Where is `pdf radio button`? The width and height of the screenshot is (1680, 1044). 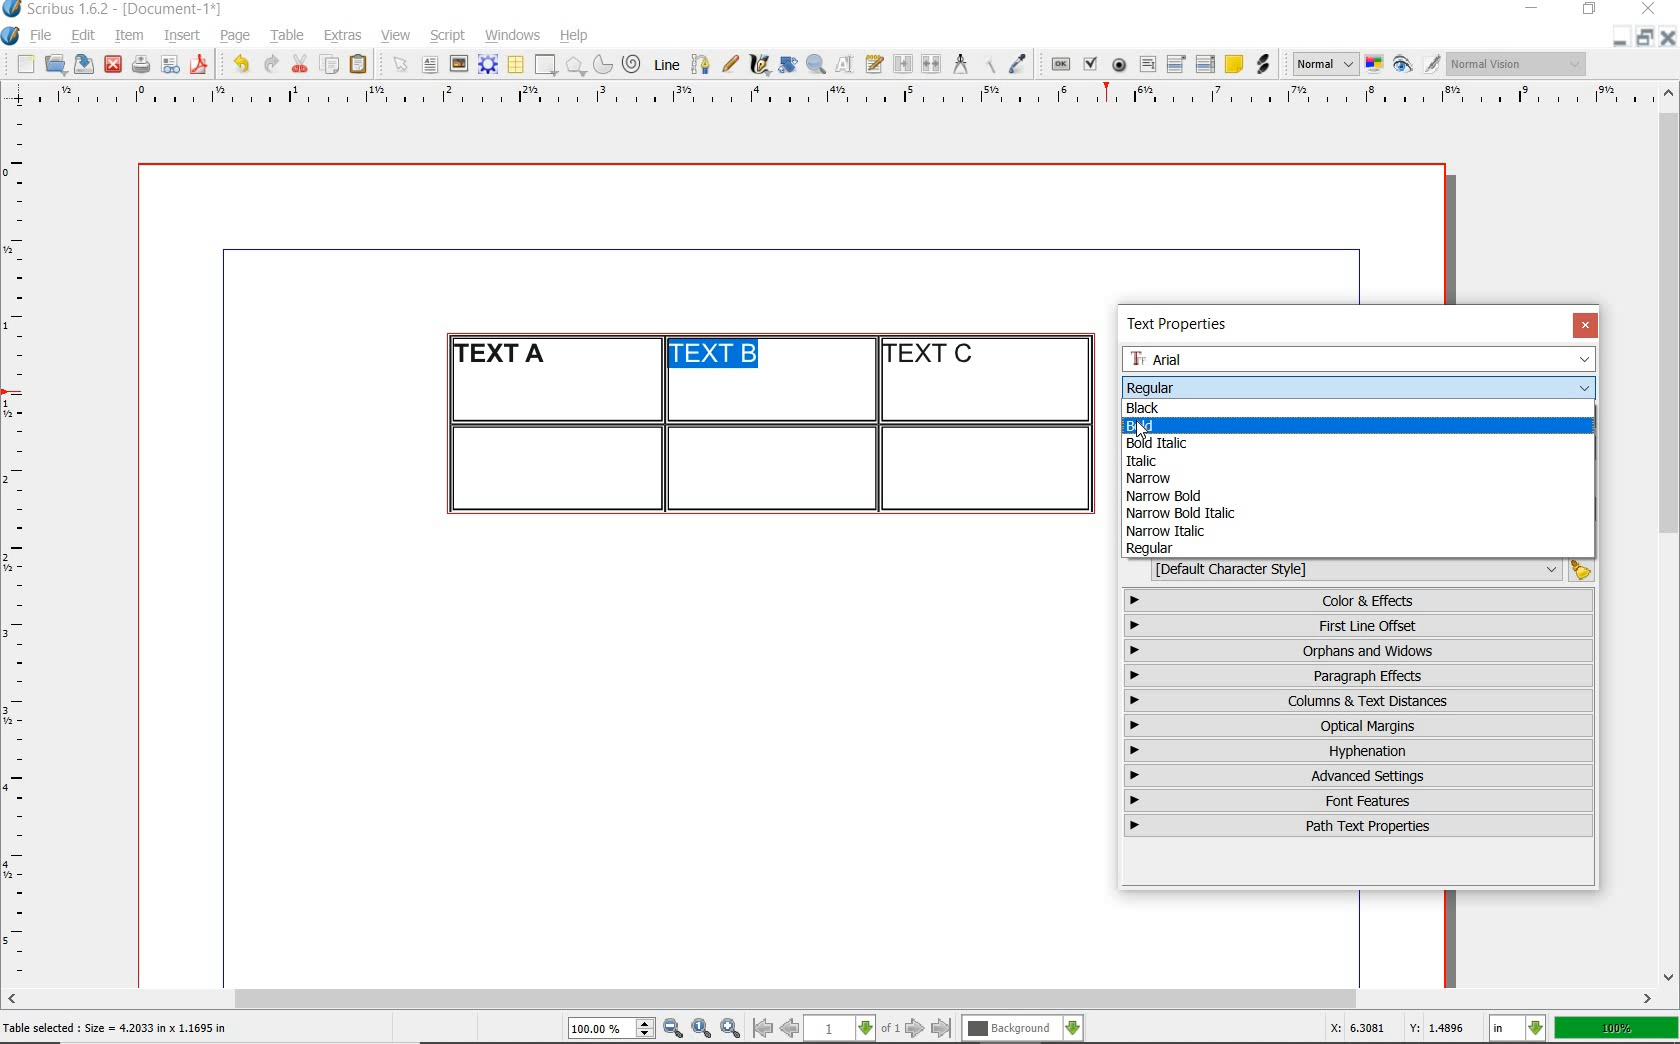
pdf radio button is located at coordinates (1119, 67).